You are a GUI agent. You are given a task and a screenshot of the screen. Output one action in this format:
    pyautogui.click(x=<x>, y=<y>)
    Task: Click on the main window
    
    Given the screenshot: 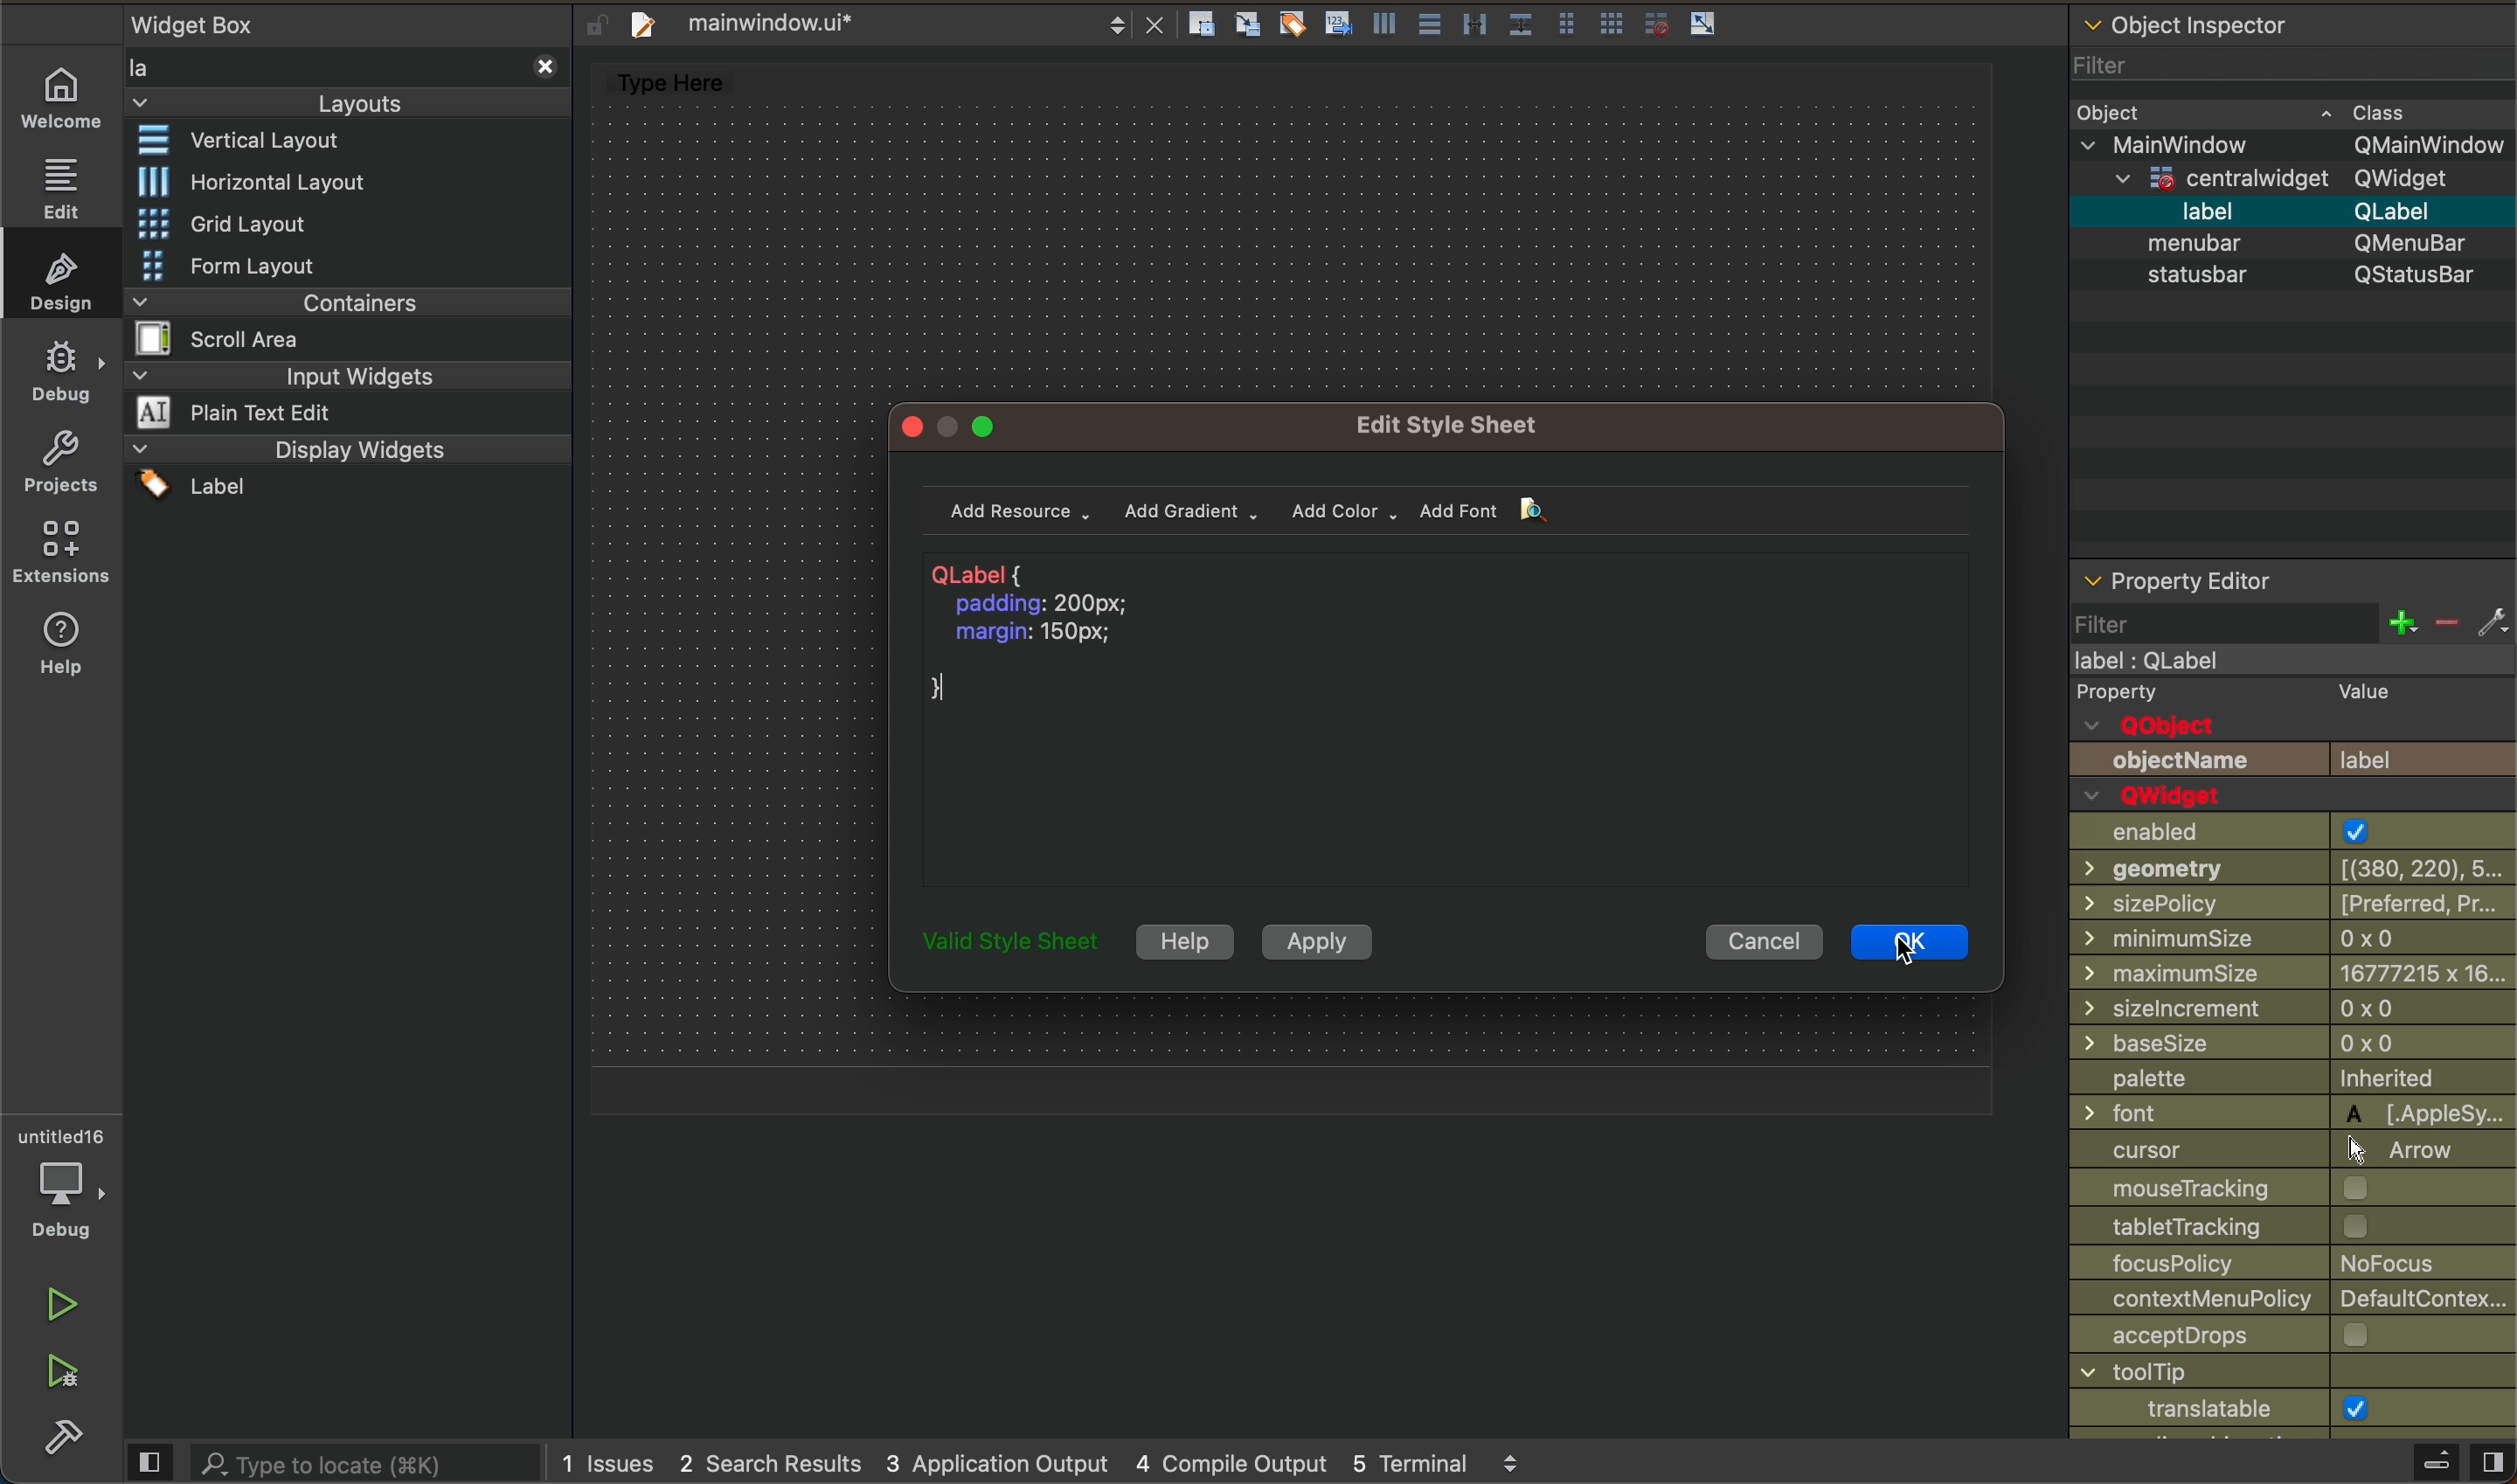 What is the action you would take?
    pyautogui.click(x=2291, y=147)
    